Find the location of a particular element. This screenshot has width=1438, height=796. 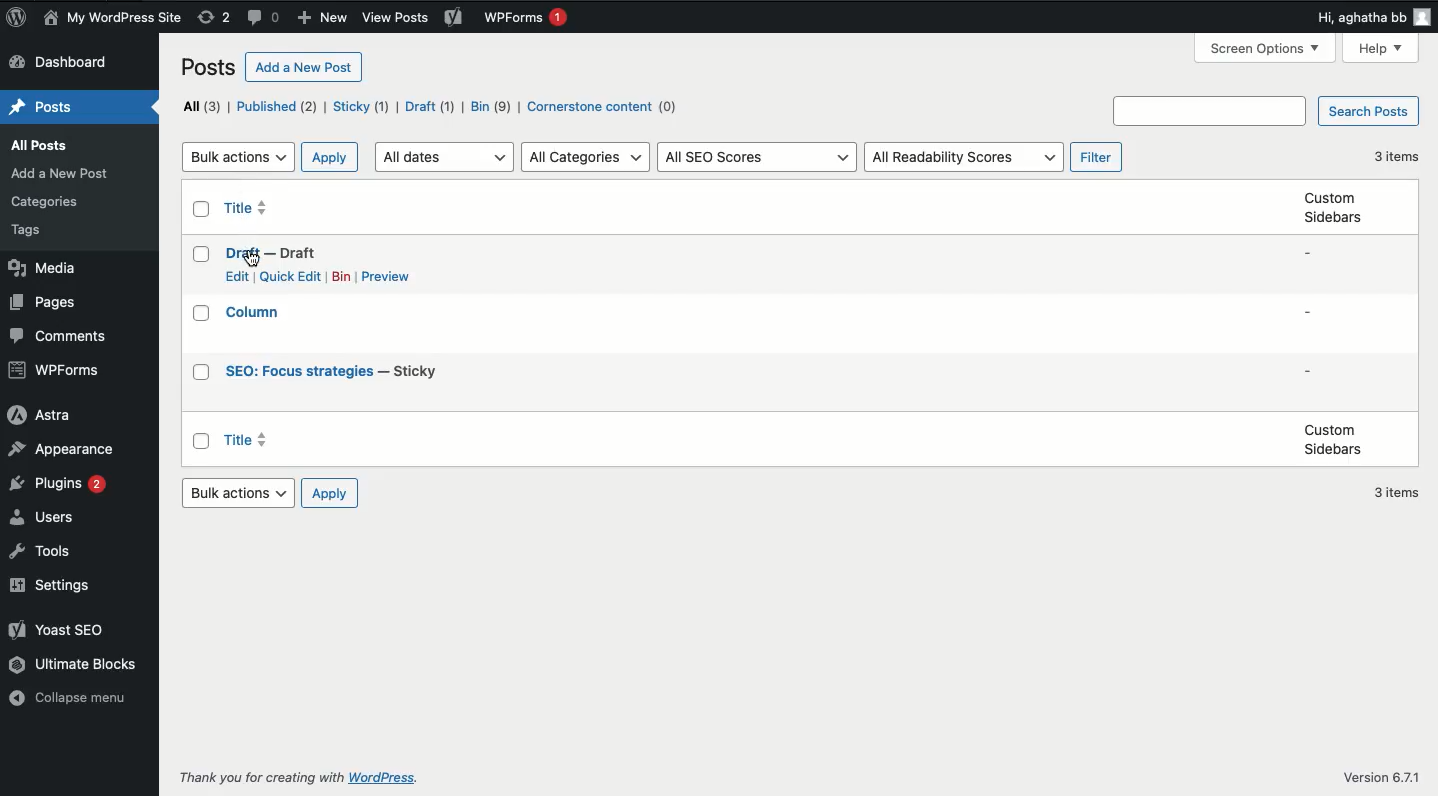

Custom sidebars is located at coordinates (1333, 439).